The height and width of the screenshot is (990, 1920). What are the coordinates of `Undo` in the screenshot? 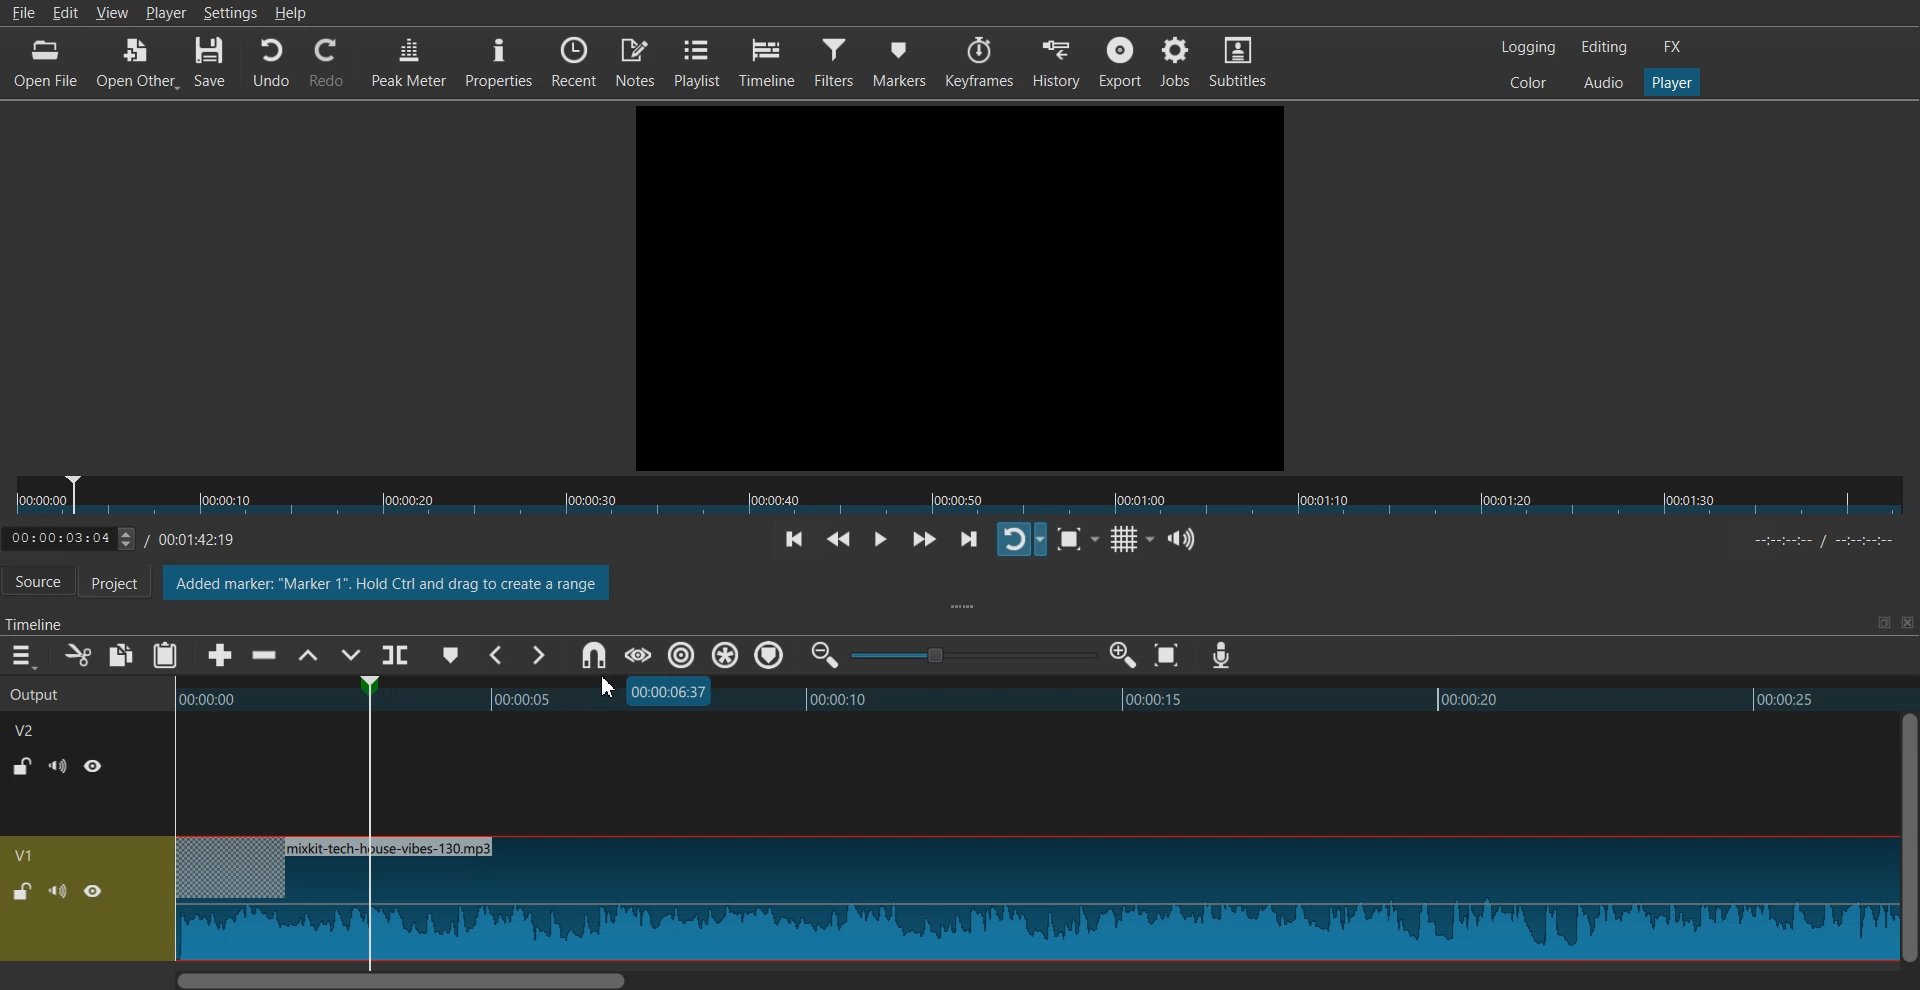 It's located at (271, 63).